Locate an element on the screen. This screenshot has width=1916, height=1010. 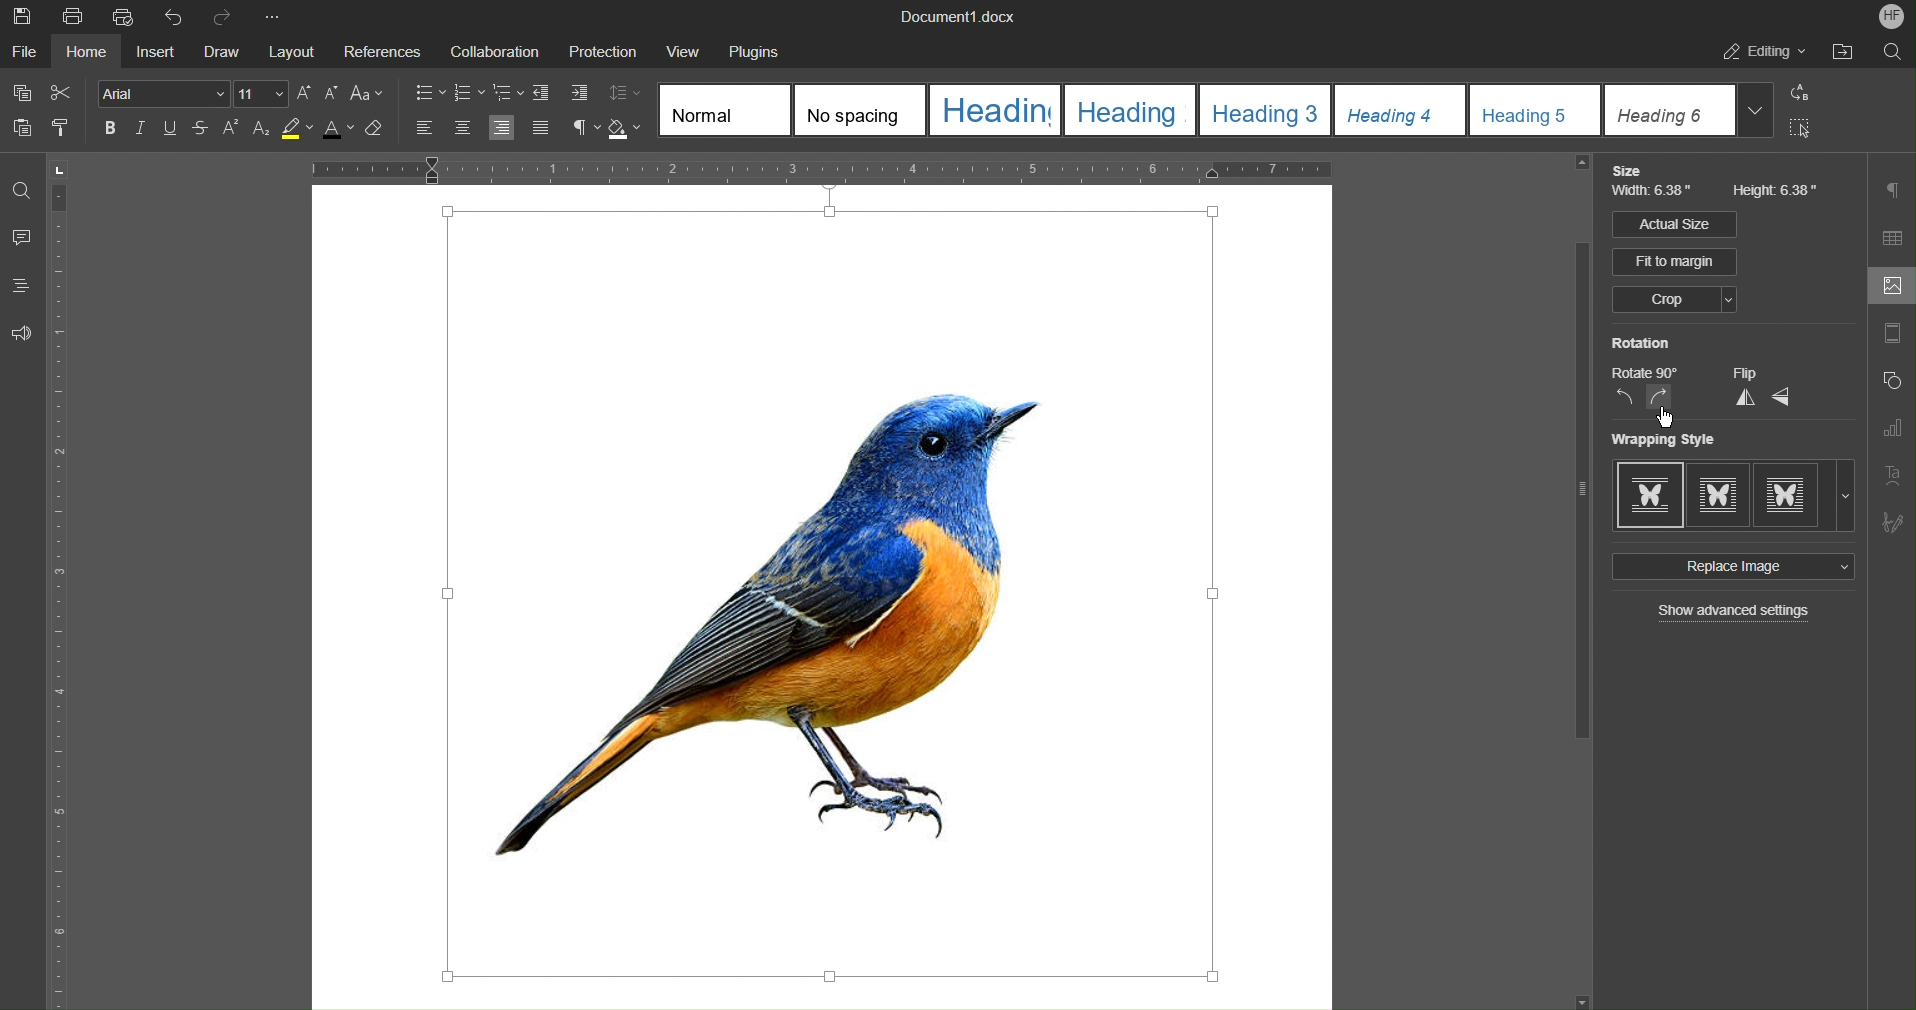
Find is located at coordinates (1890, 52).